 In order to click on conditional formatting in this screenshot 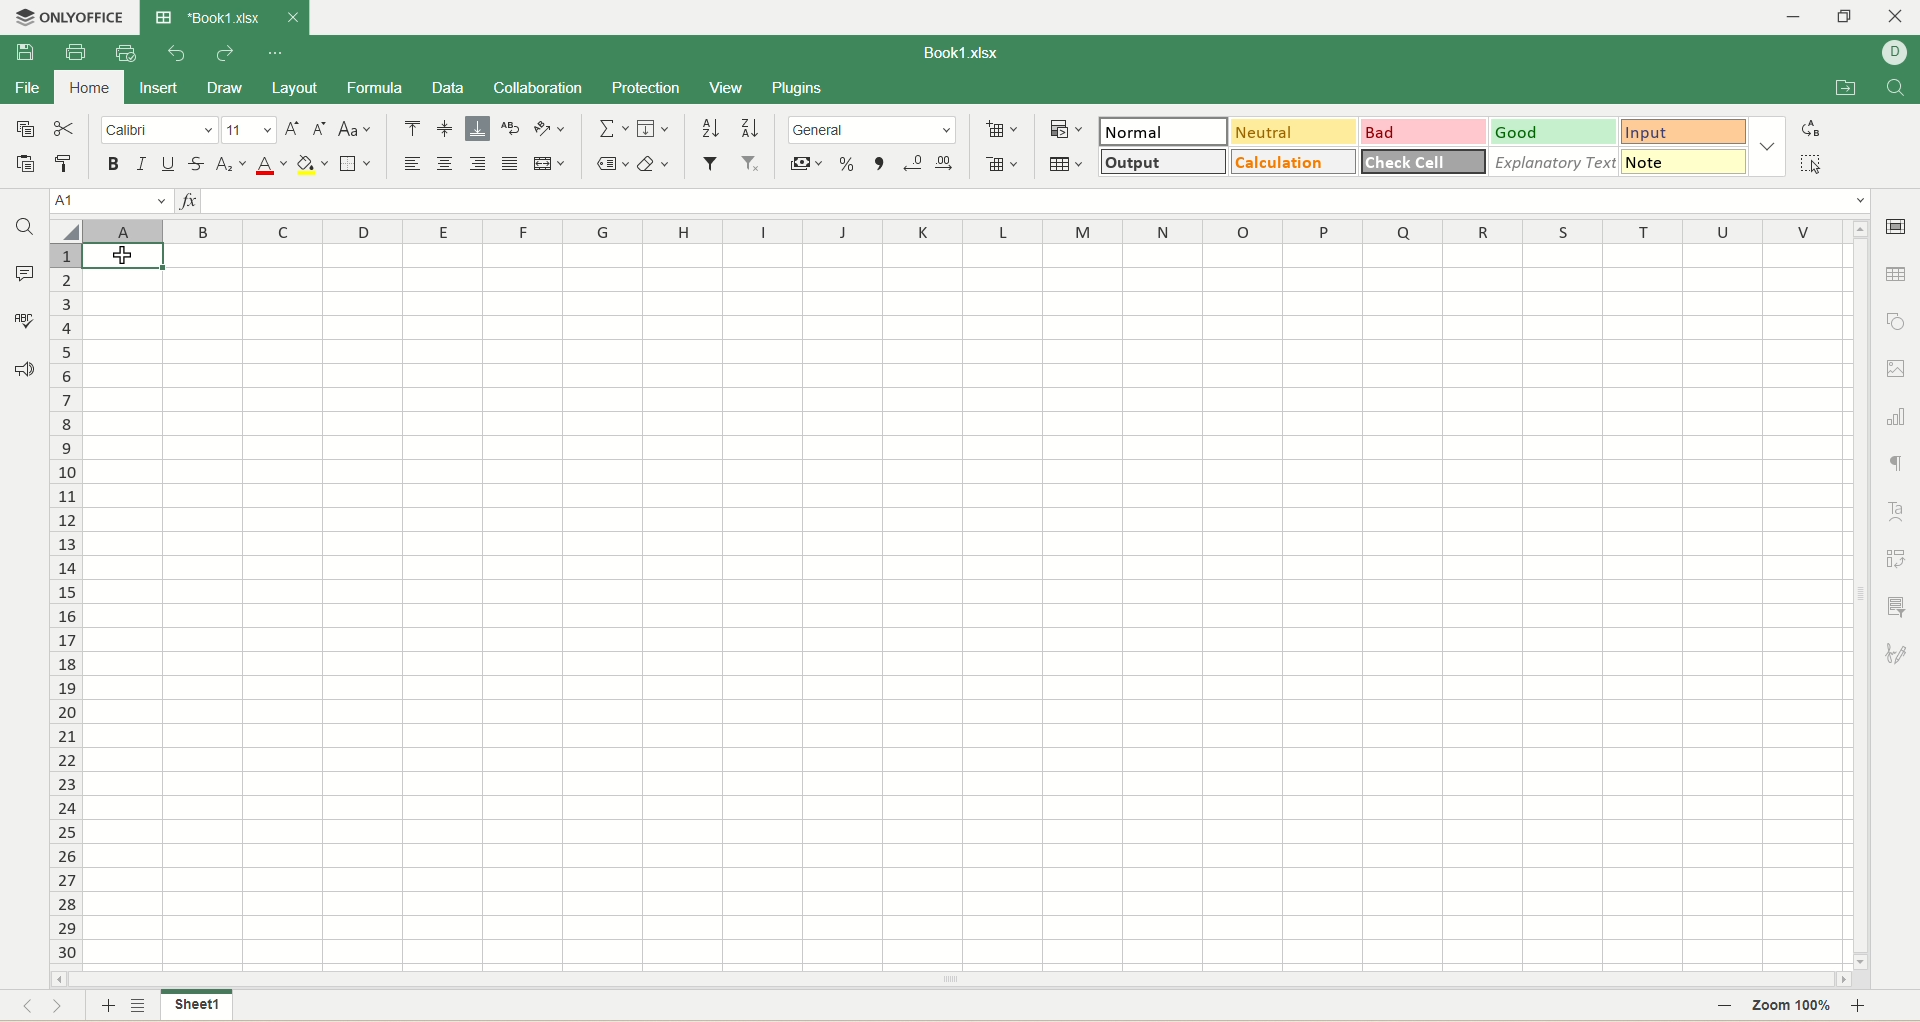, I will do `click(1064, 128)`.